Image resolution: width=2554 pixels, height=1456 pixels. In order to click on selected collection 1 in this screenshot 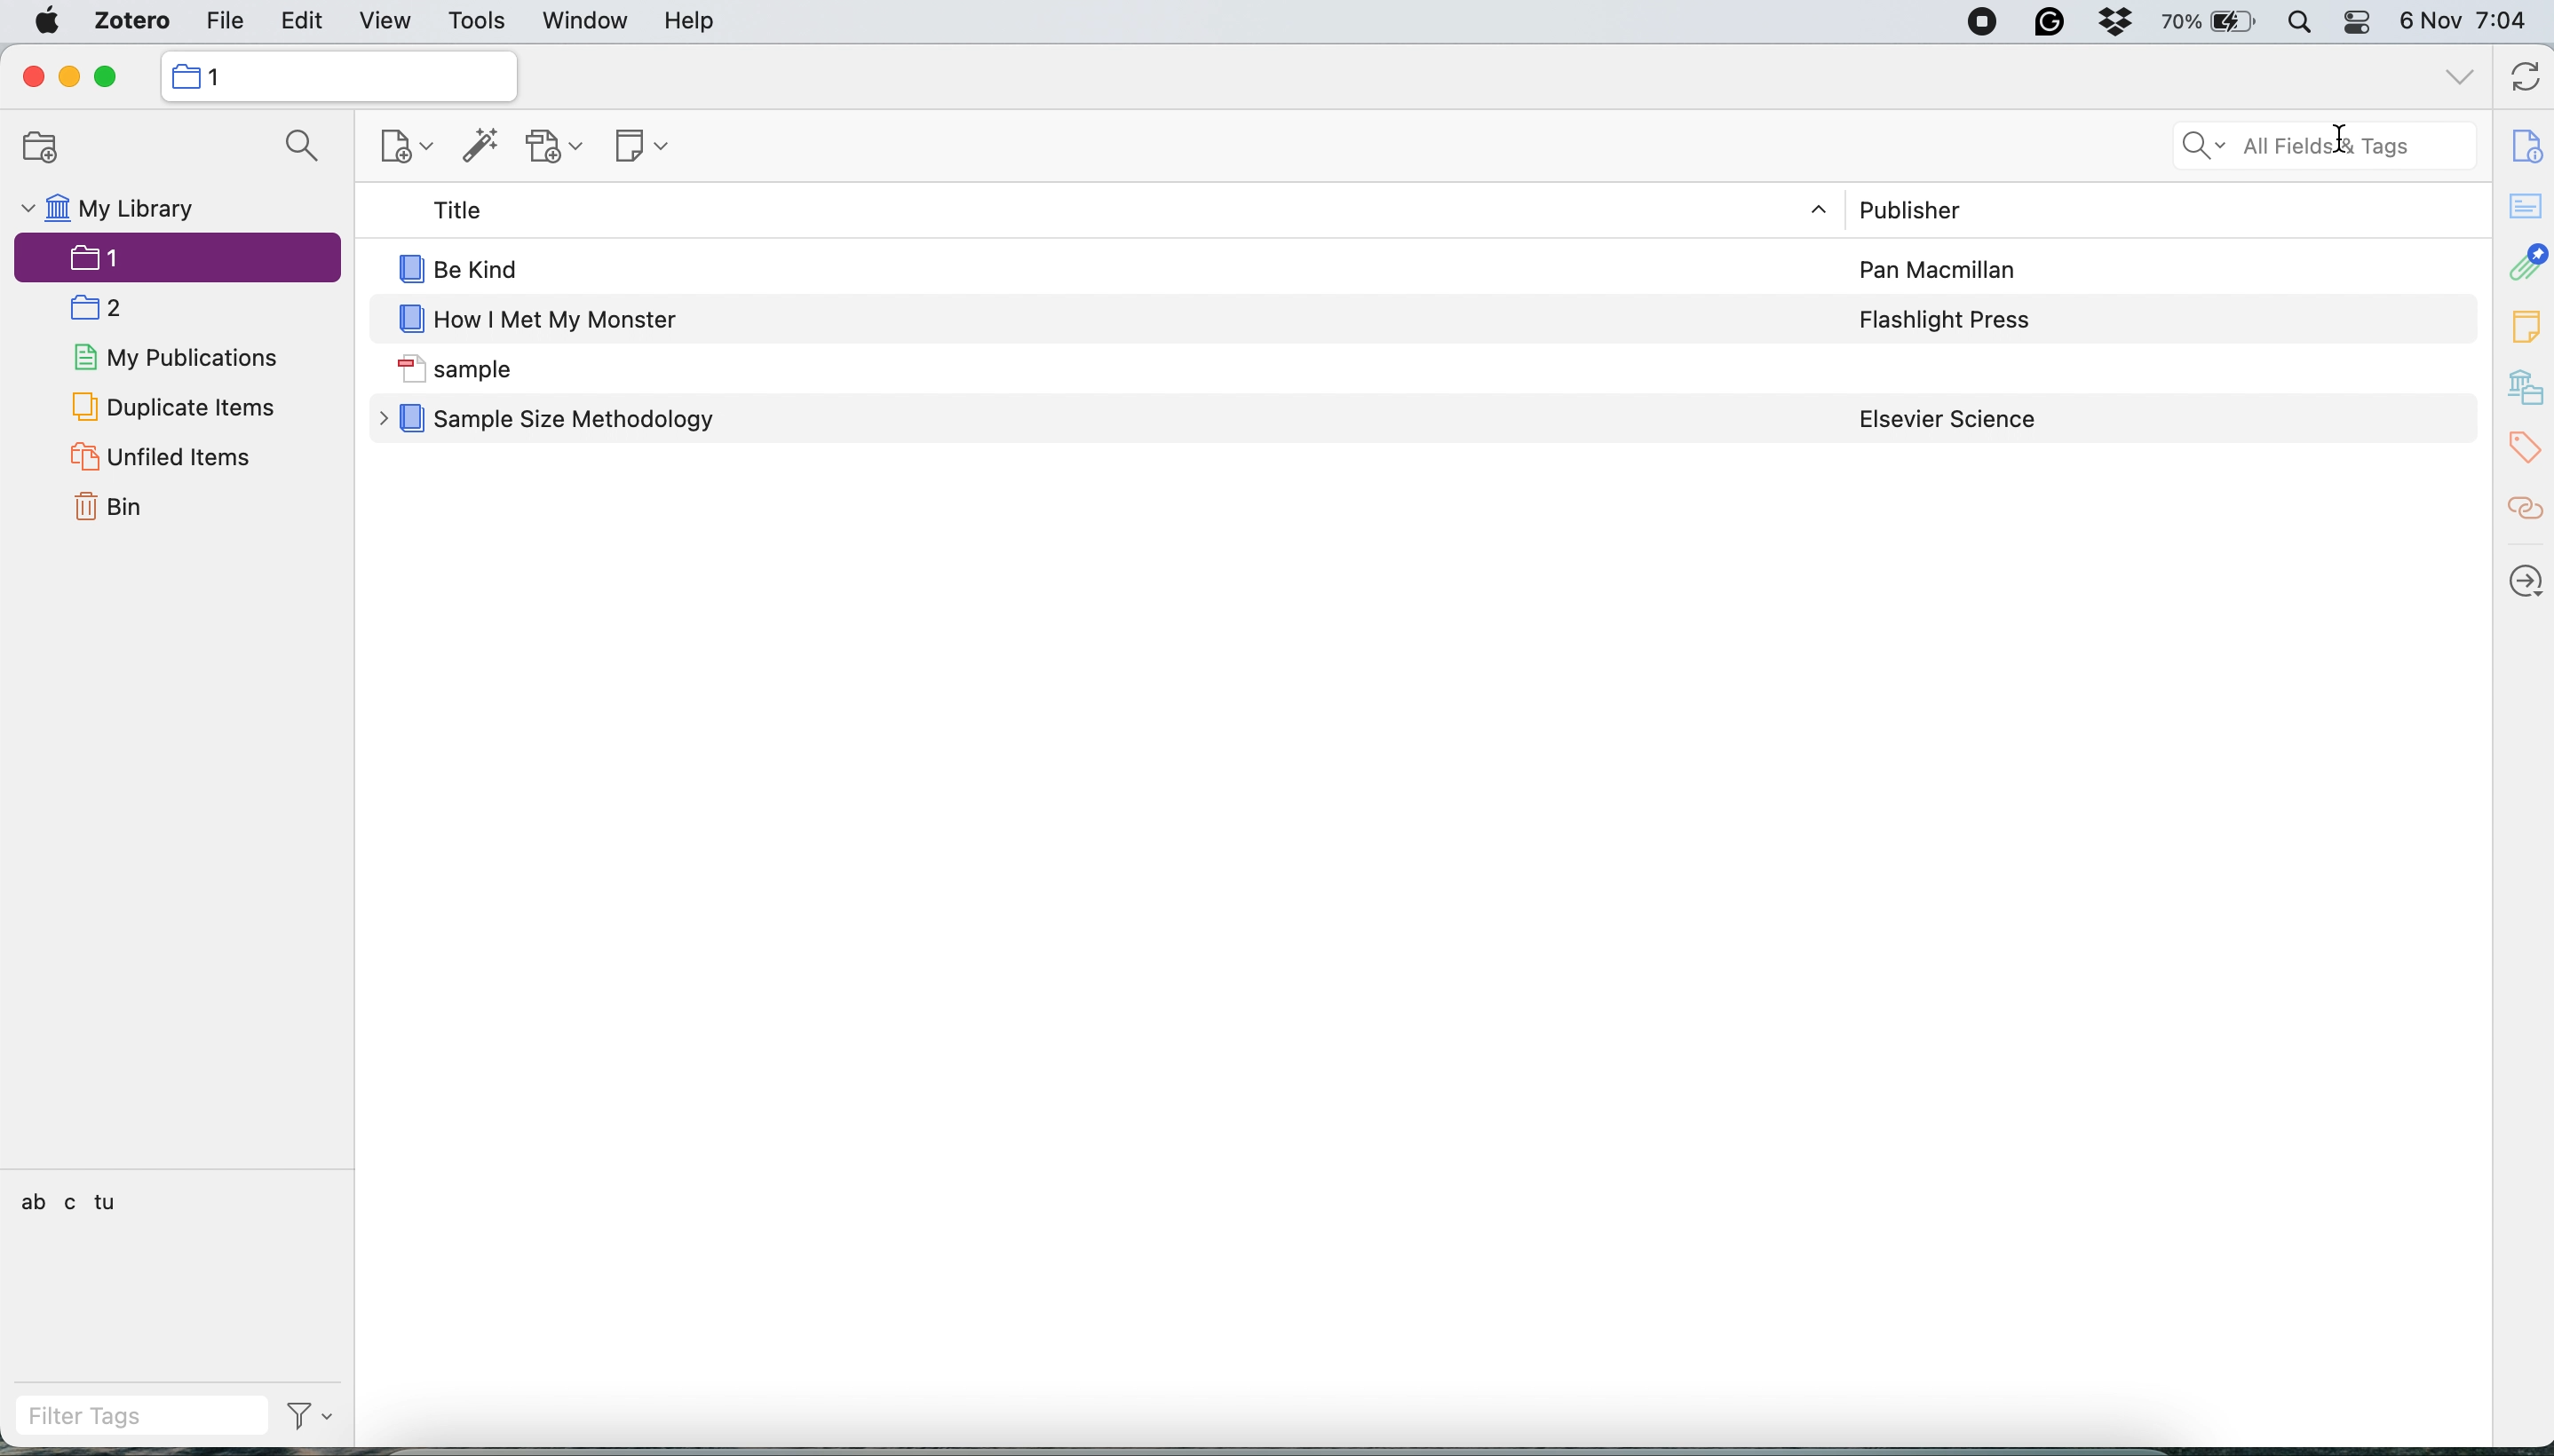, I will do `click(178, 257)`.